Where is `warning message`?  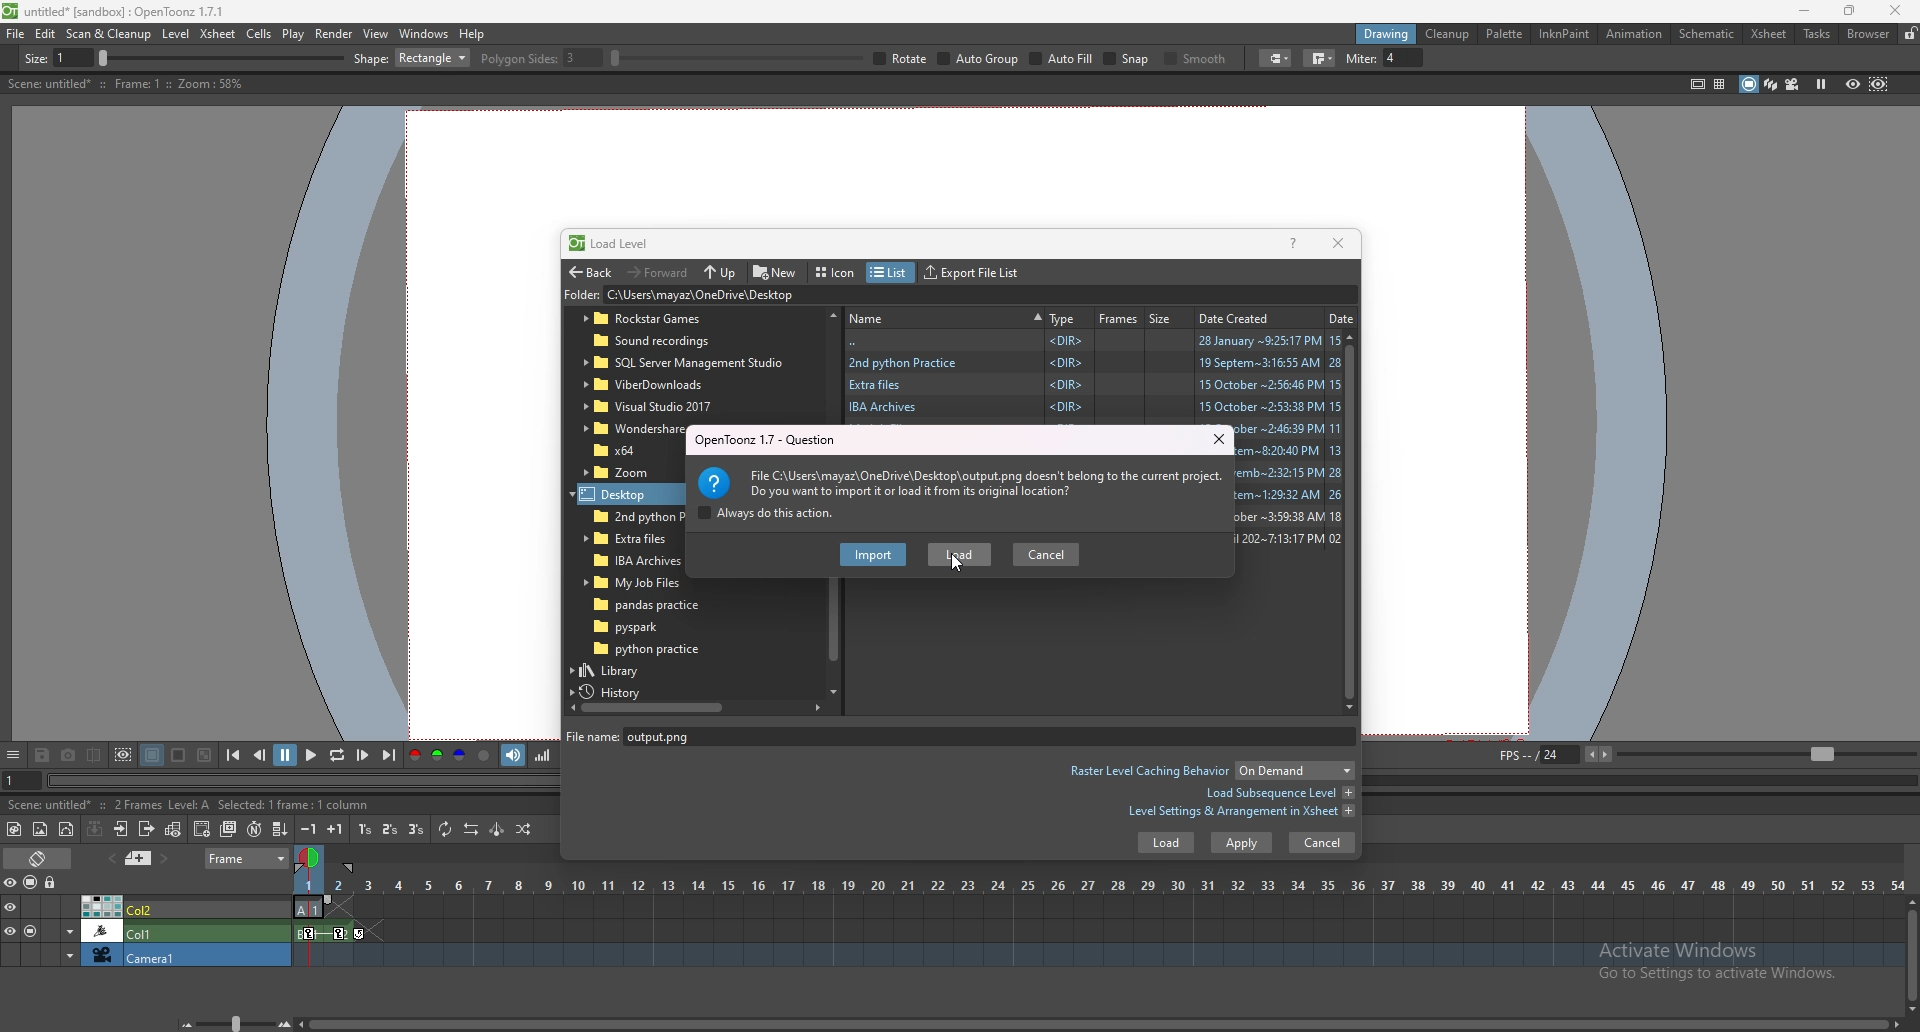 warning message is located at coordinates (962, 481).